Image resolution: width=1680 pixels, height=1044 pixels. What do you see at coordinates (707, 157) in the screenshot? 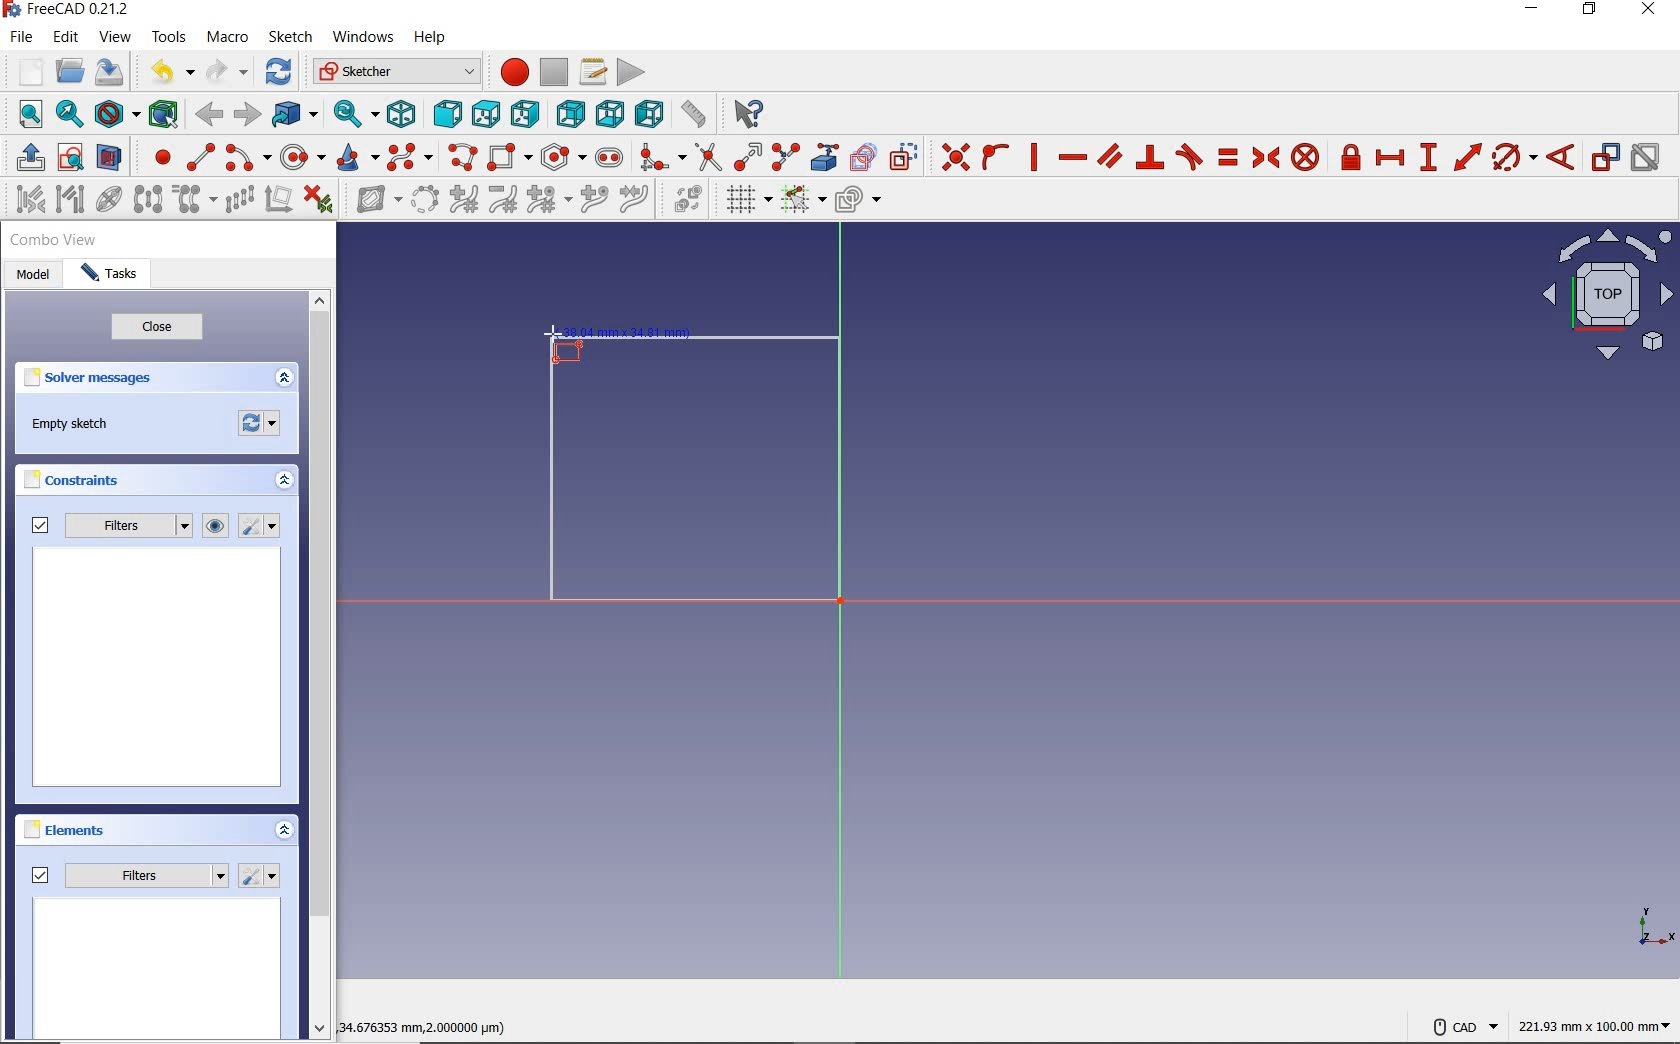
I see `trim edge` at bounding box center [707, 157].